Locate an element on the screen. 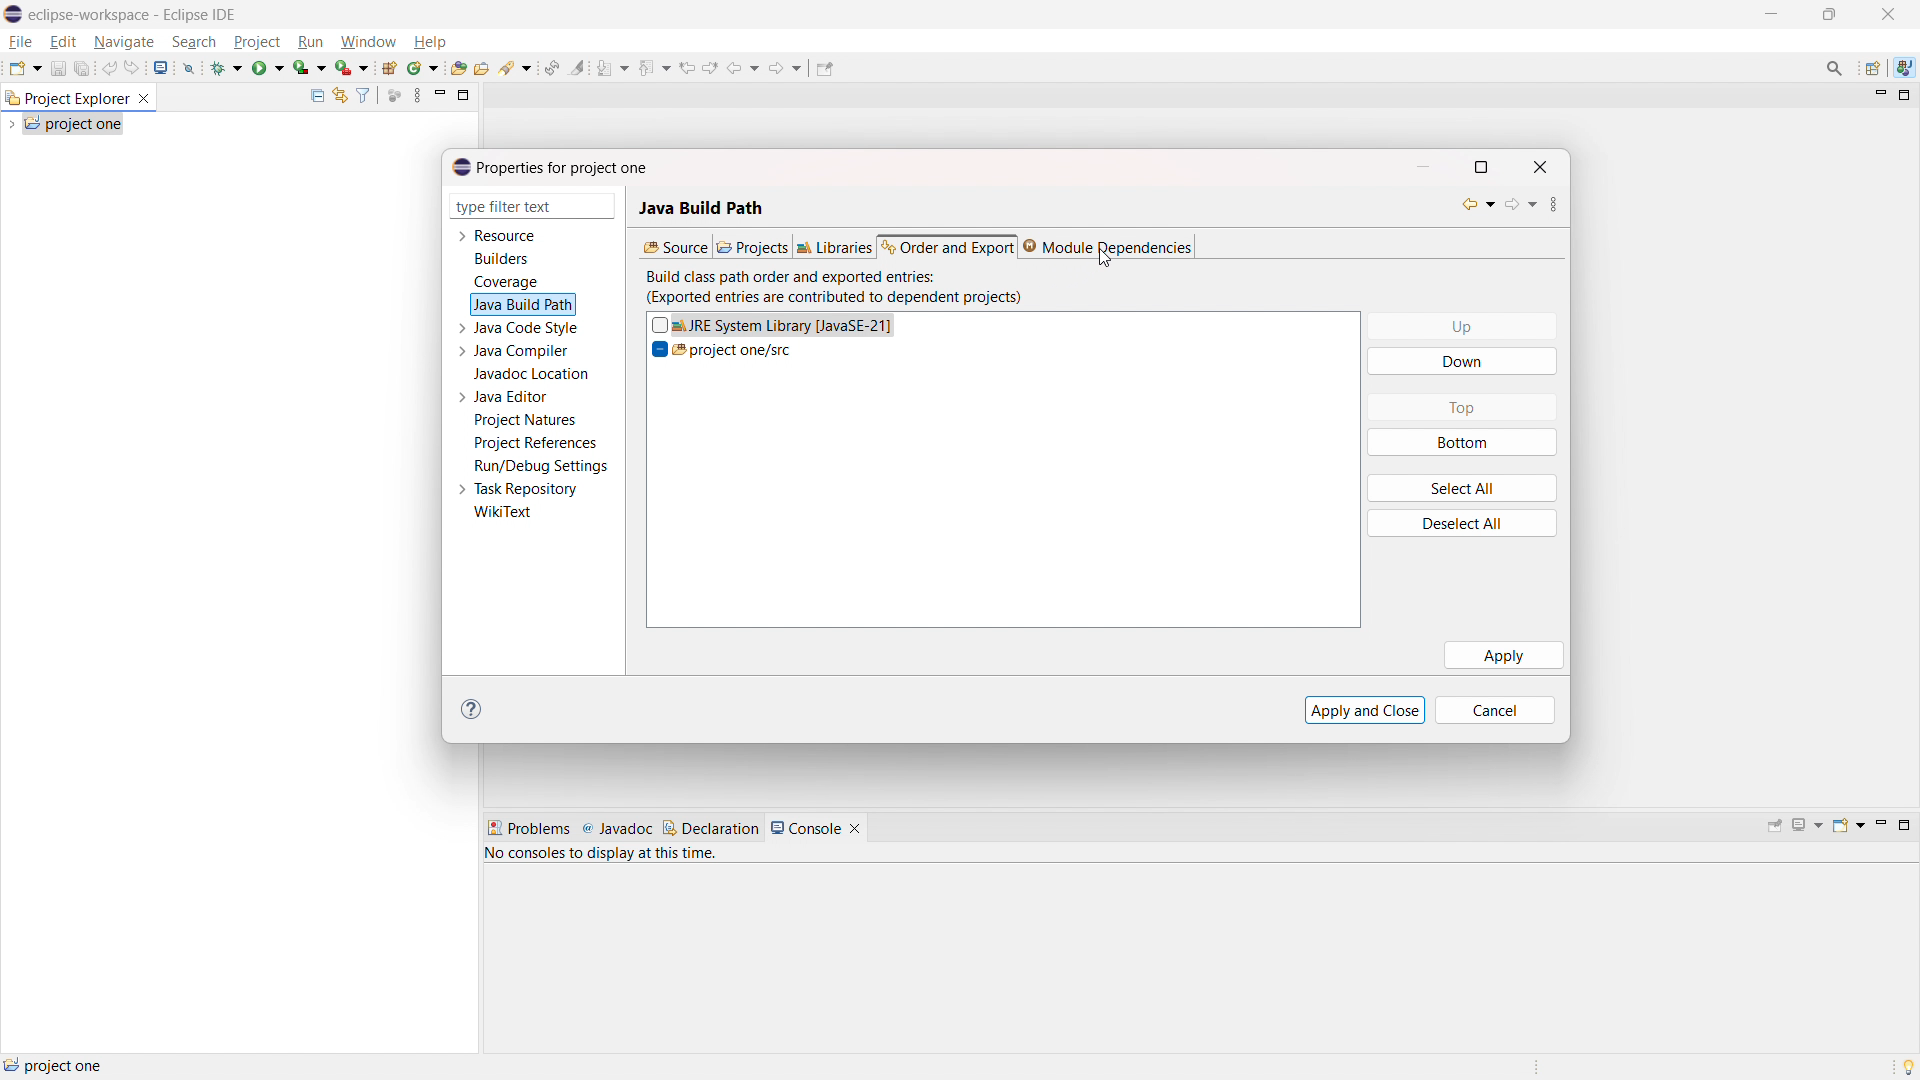 The image size is (1920, 1080). redo is located at coordinates (133, 67).